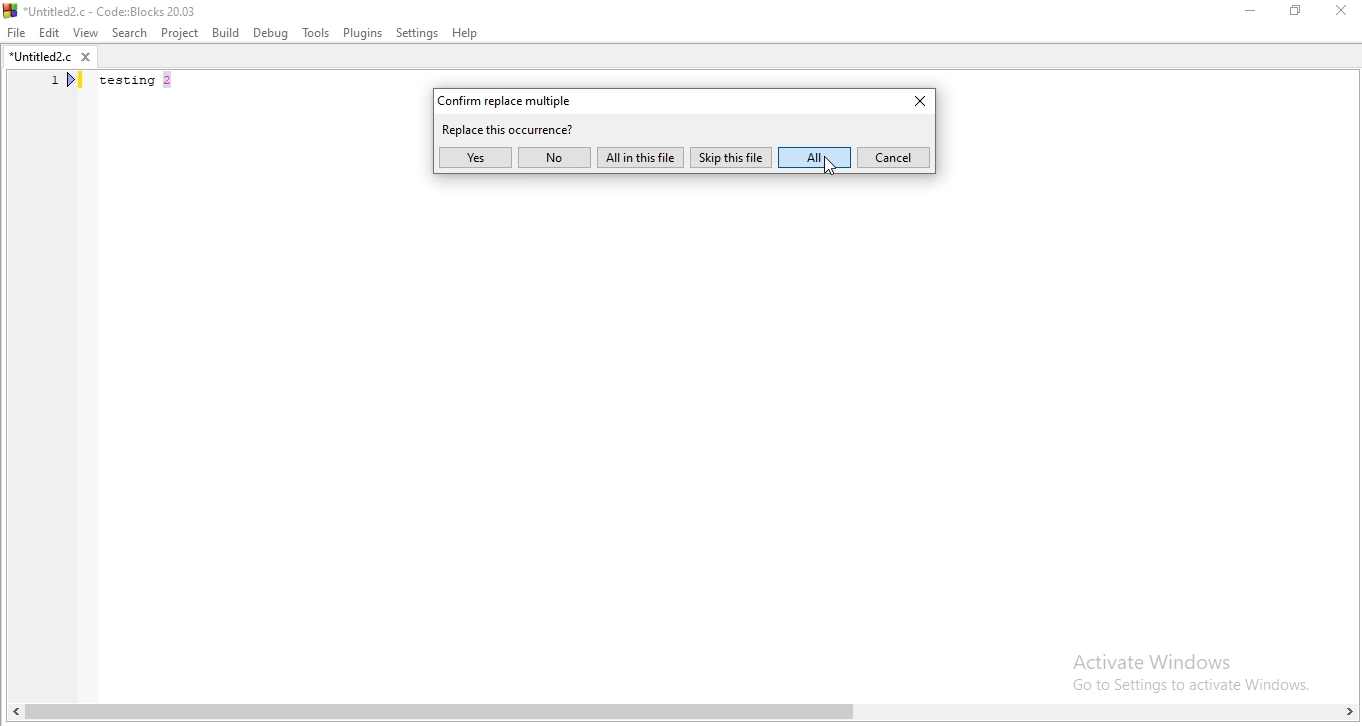 The height and width of the screenshot is (726, 1362). What do you see at coordinates (640, 157) in the screenshot?
I see `all in this file` at bounding box center [640, 157].